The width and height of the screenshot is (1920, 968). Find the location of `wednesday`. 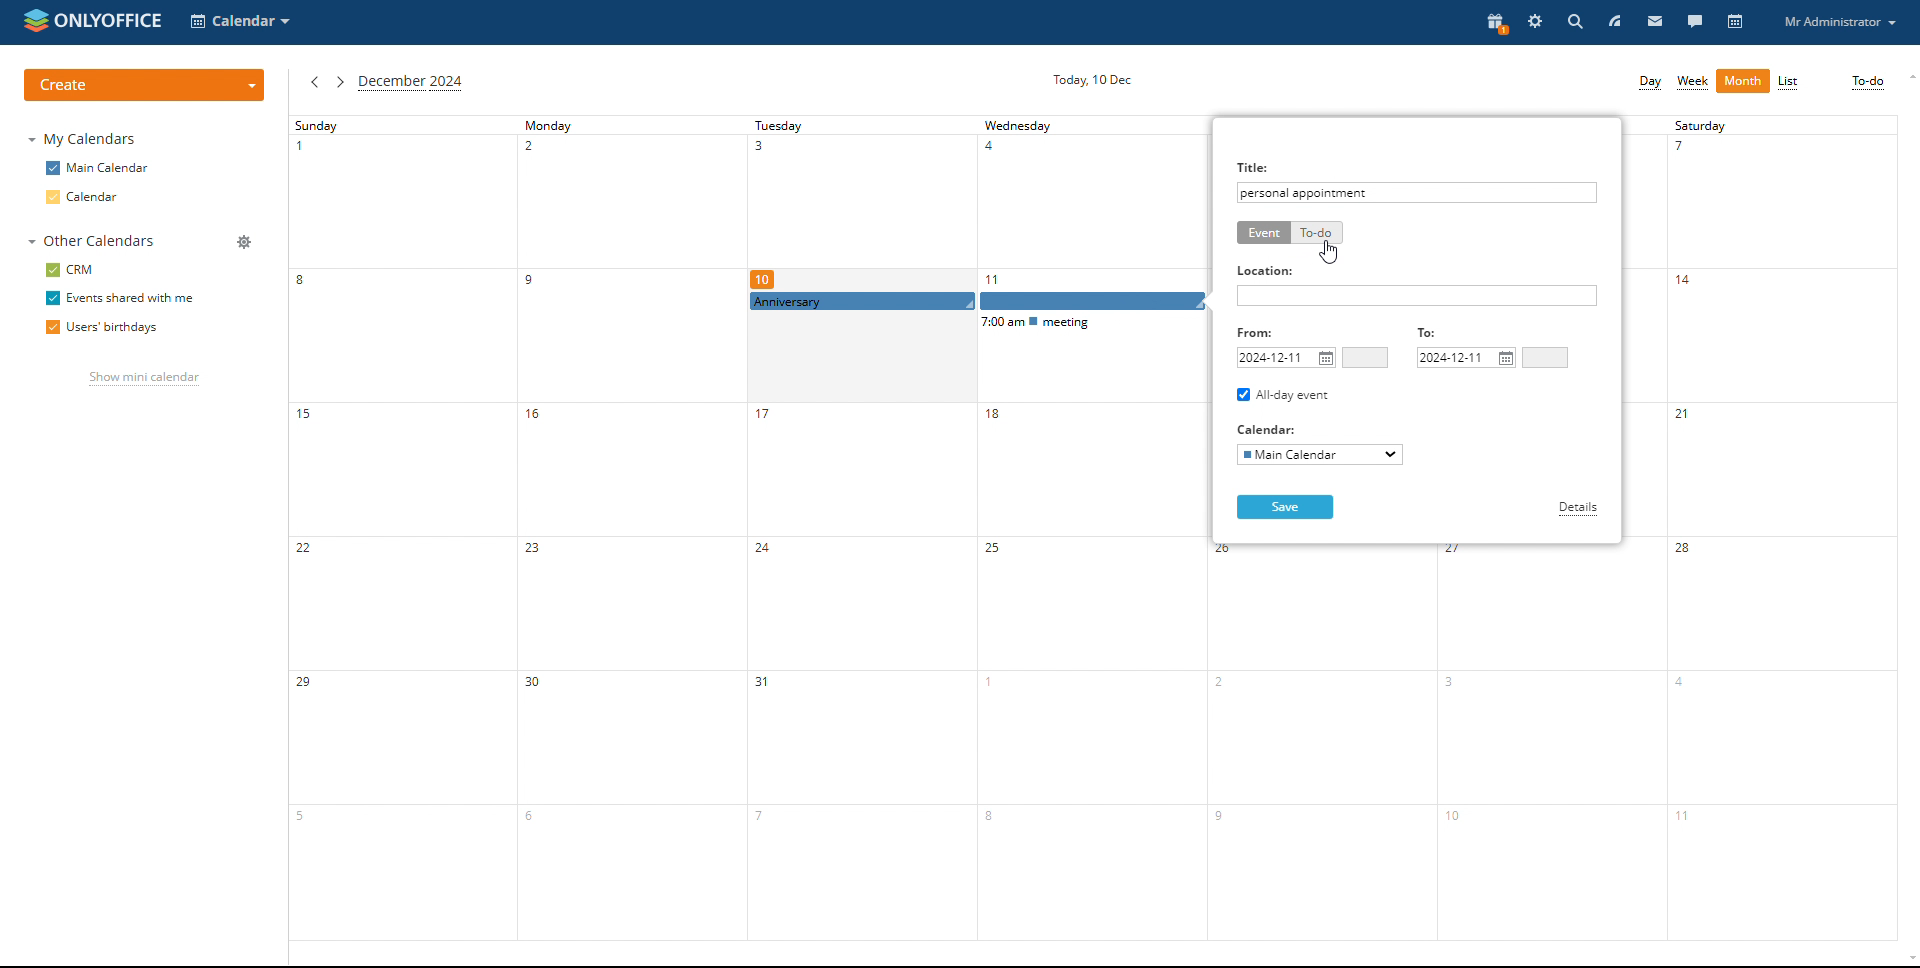

wednesday is located at coordinates (1090, 528).